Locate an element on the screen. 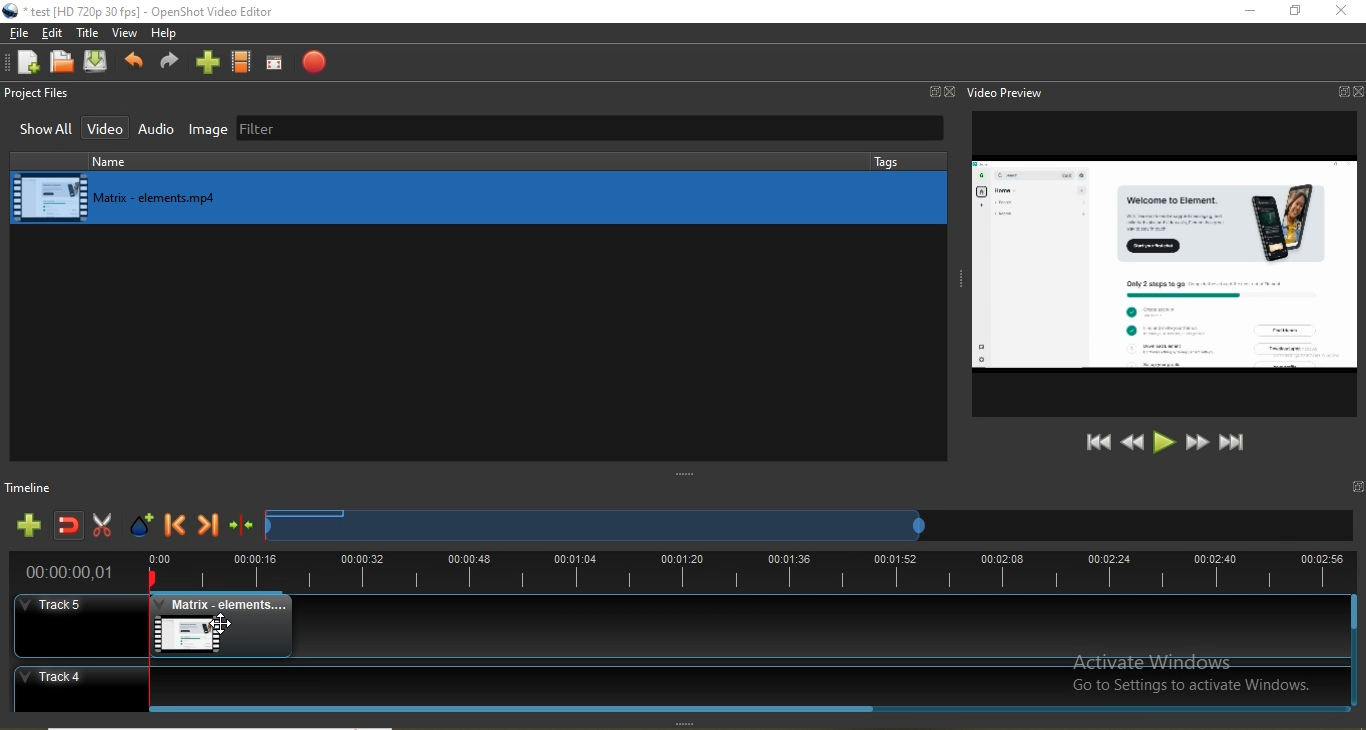  File is located at coordinates (17, 34).